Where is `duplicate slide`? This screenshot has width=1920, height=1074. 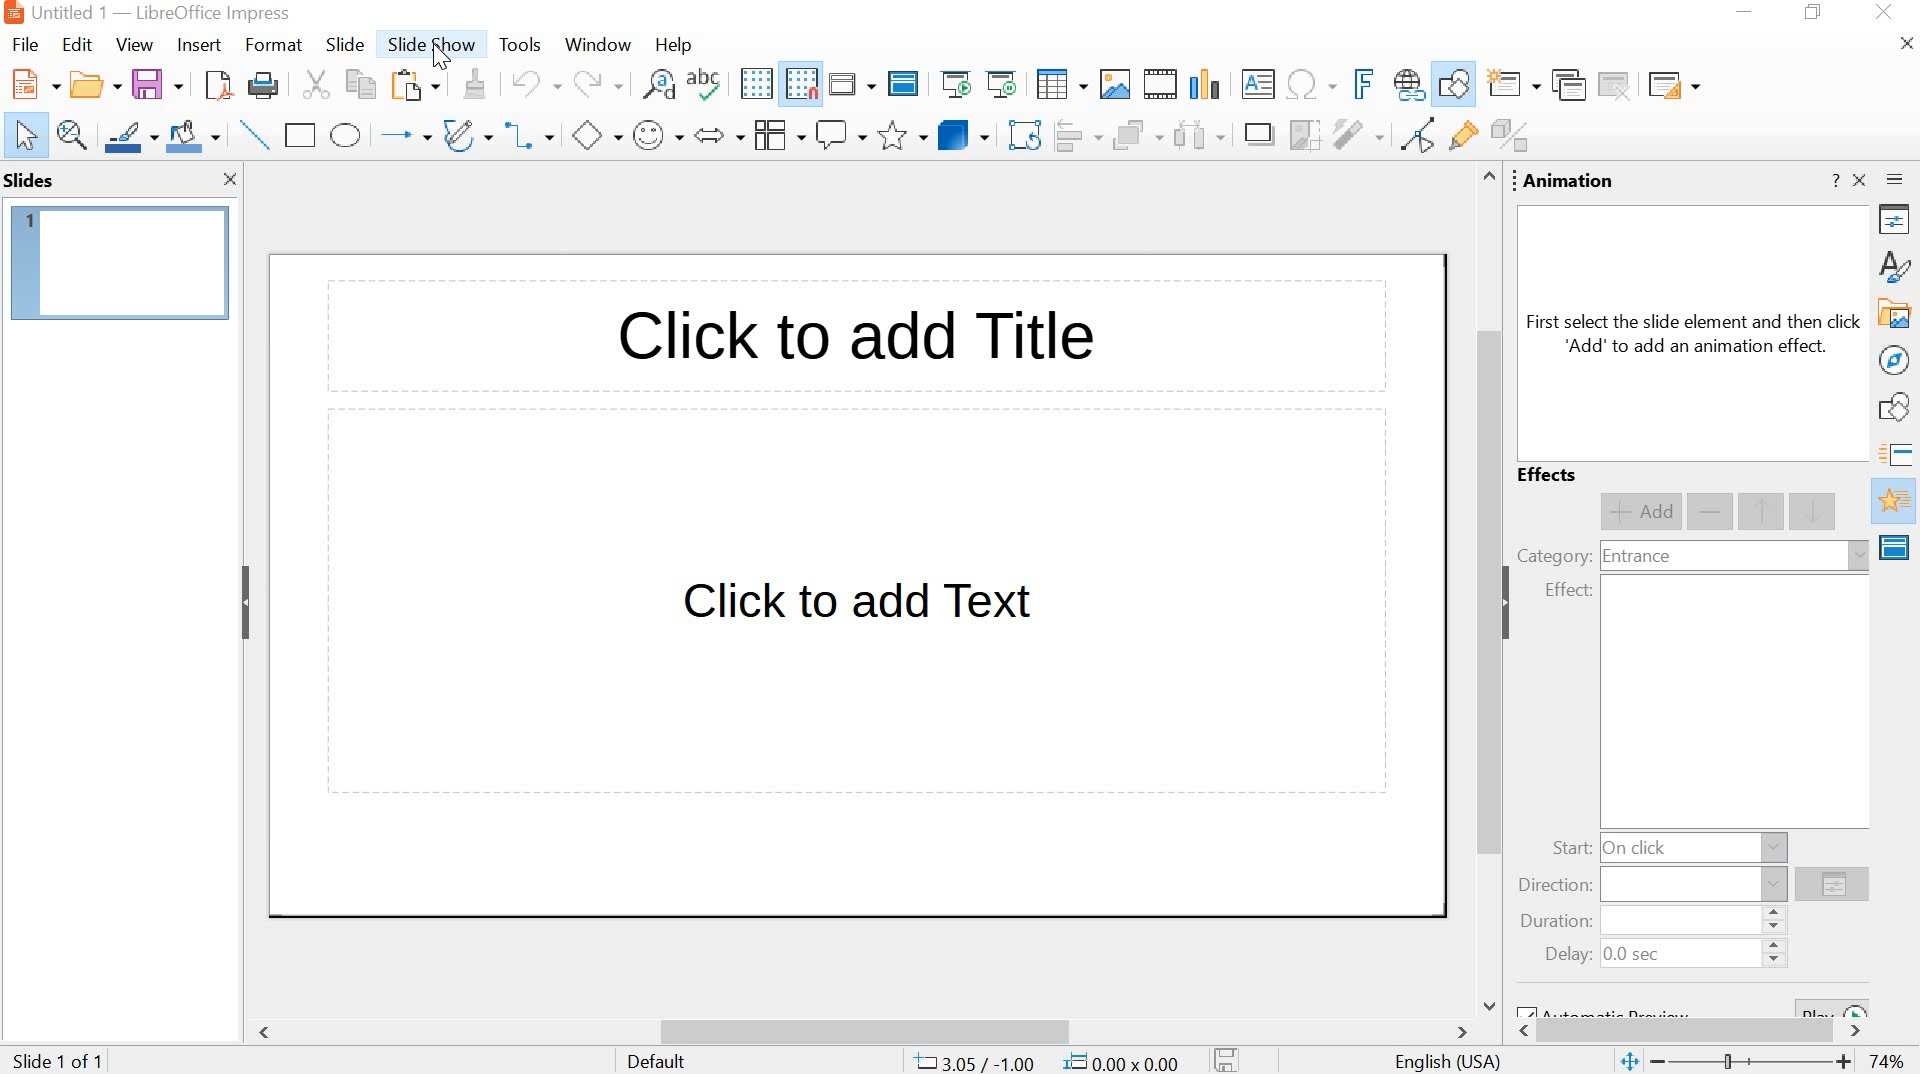
duplicate slide is located at coordinates (1567, 86).